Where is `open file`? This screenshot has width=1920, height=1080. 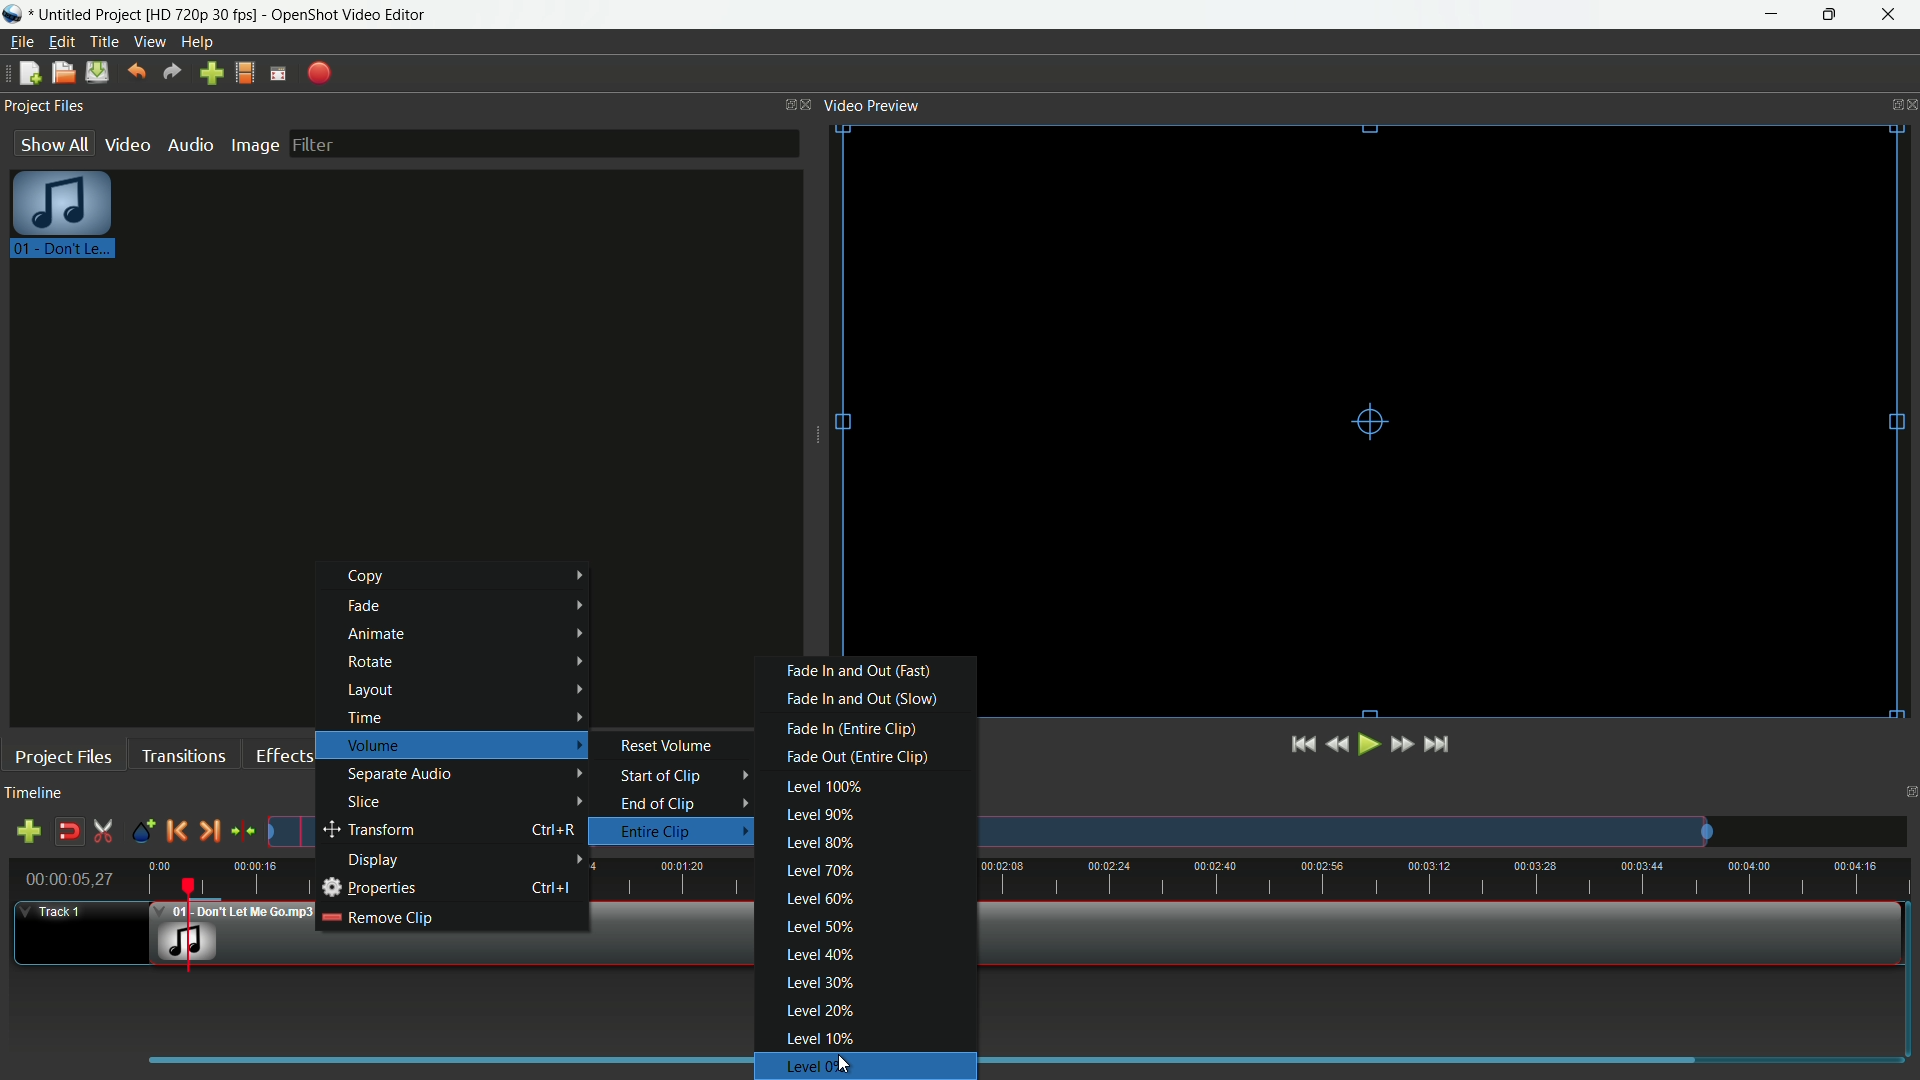
open file is located at coordinates (63, 73).